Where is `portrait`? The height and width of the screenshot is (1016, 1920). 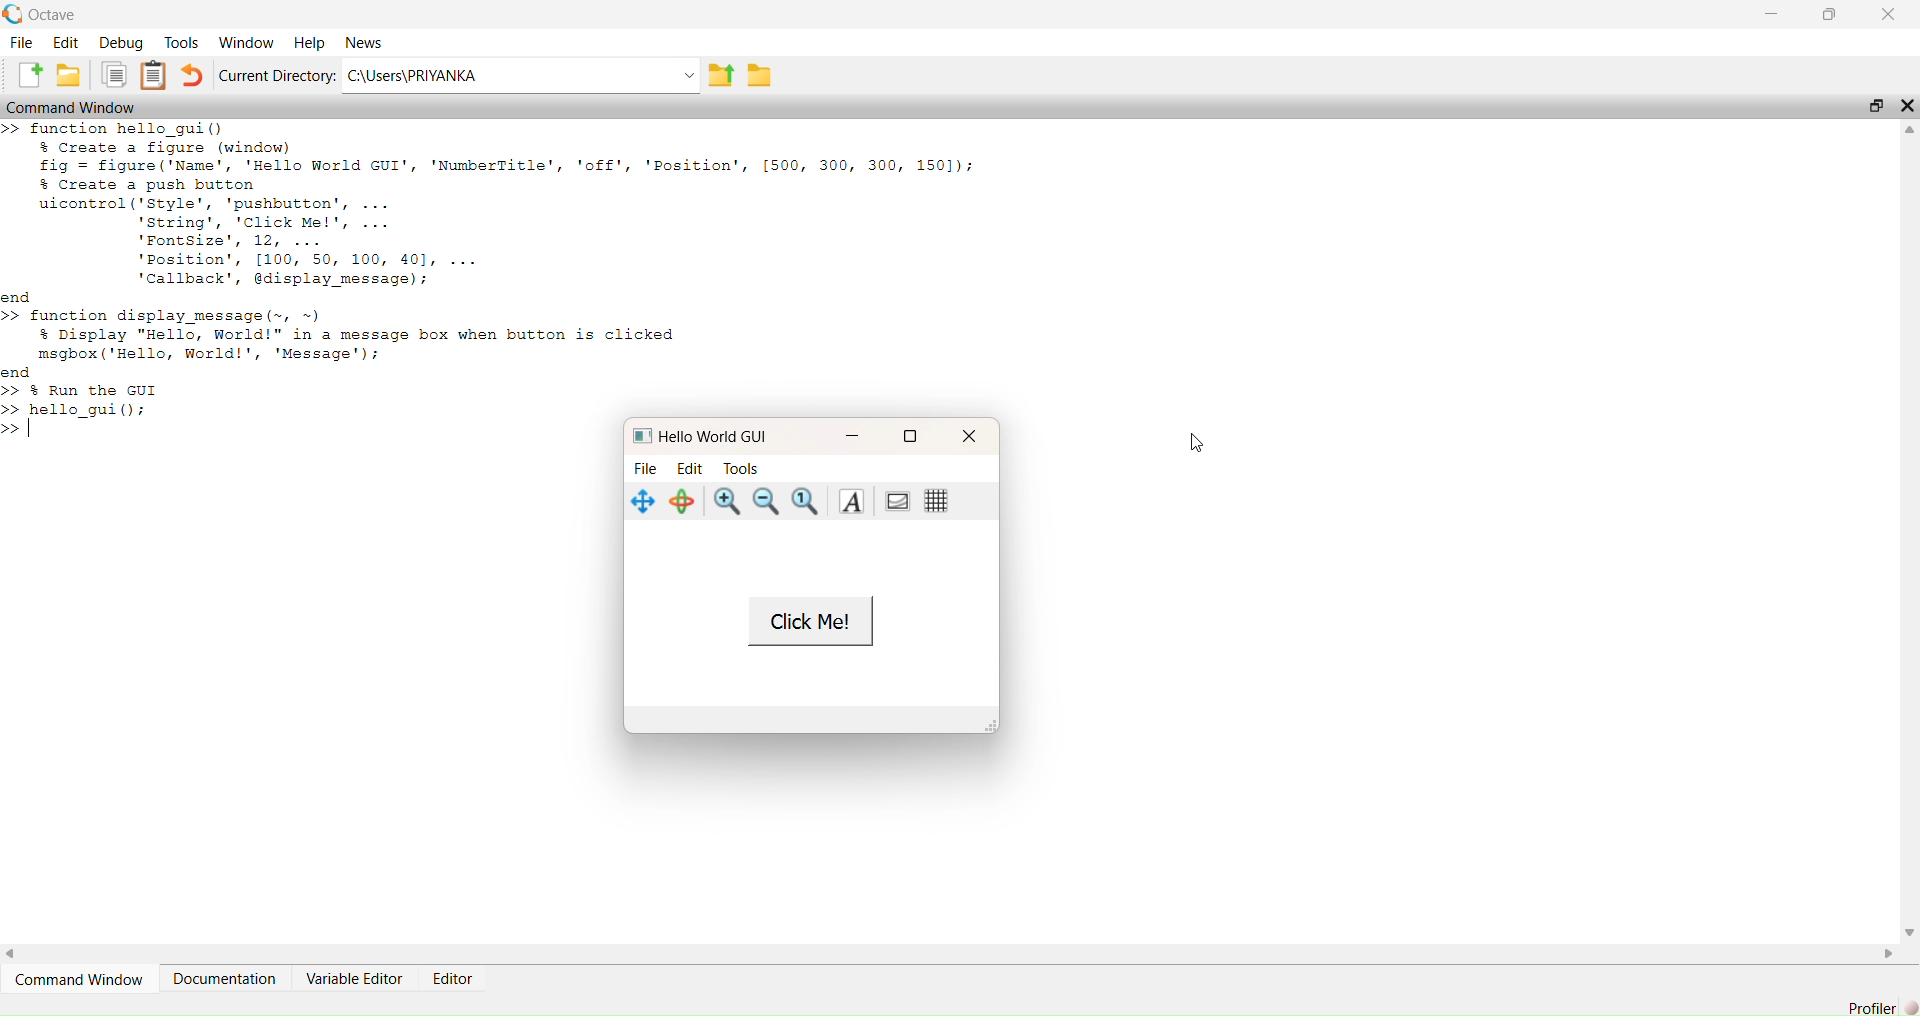 portrait is located at coordinates (896, 500).